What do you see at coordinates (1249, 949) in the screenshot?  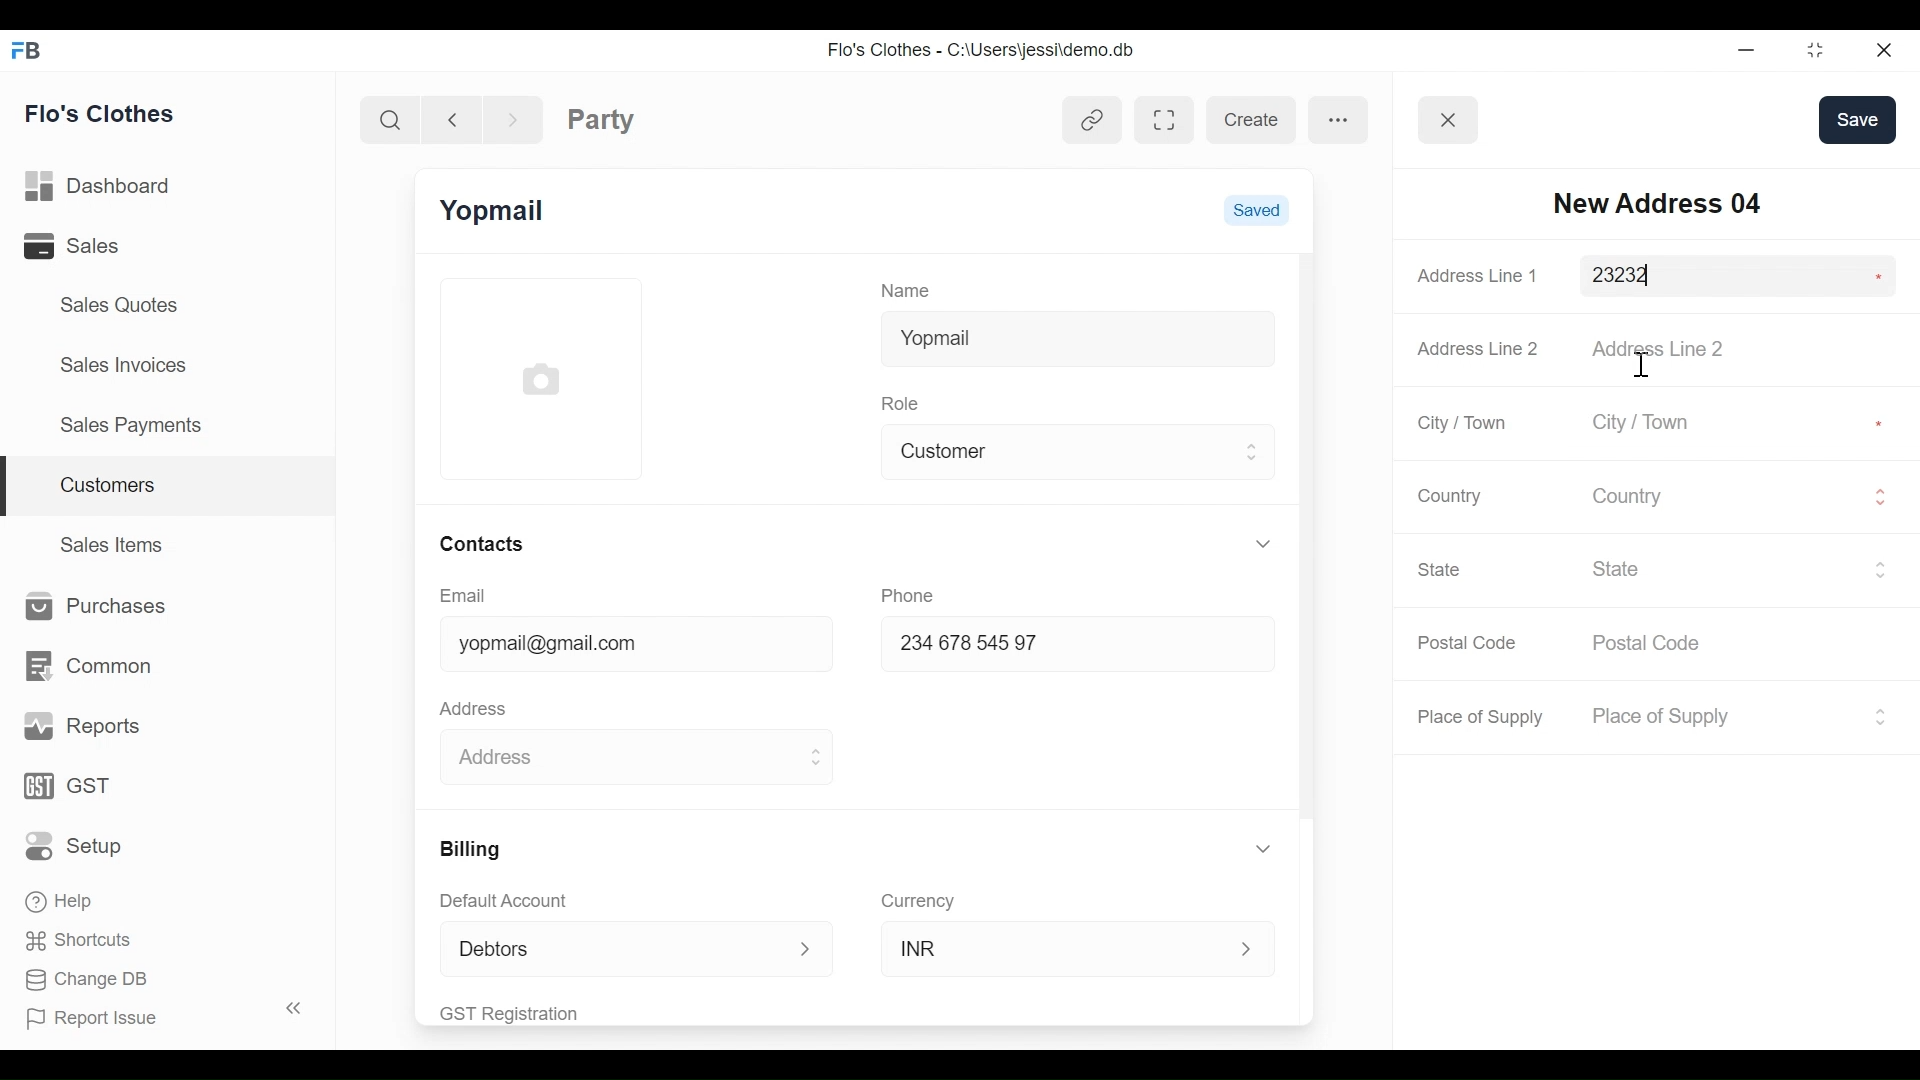 I see `Expand` at bounding box center [1249, 949].